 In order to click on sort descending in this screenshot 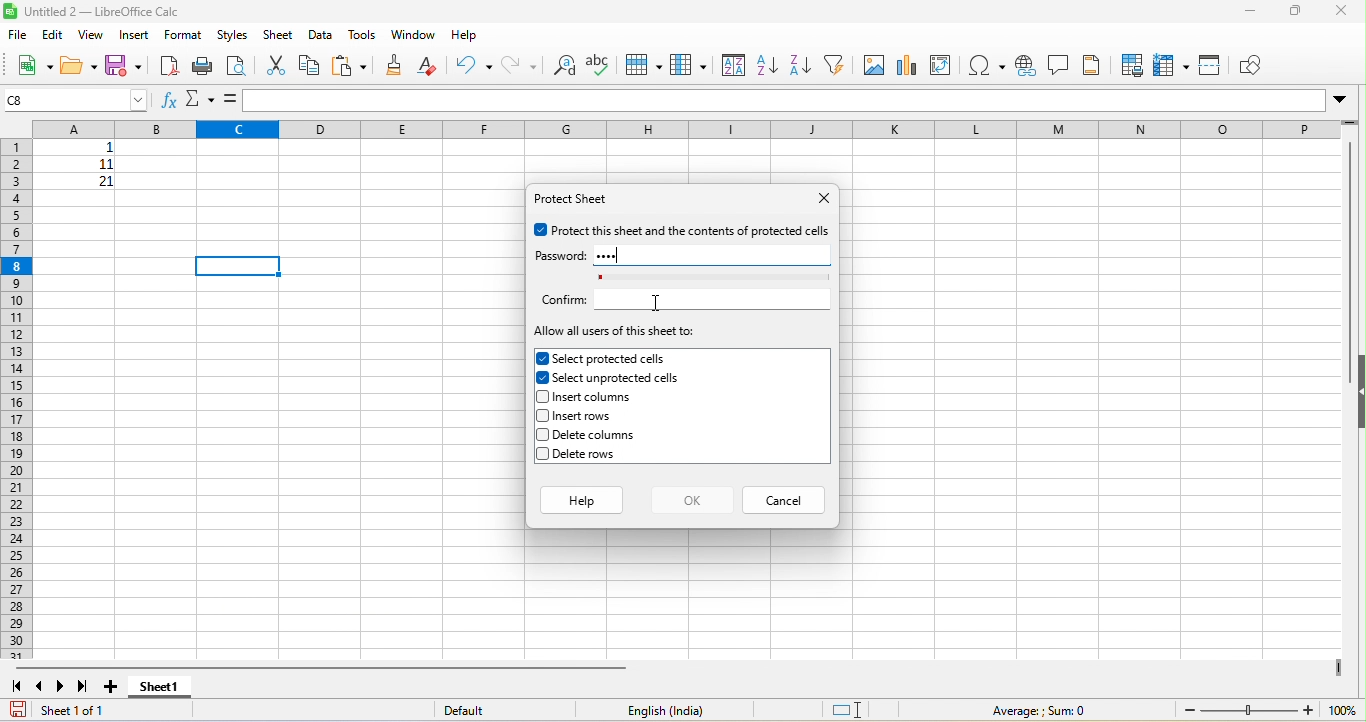, I will do `click(799, 64)`.